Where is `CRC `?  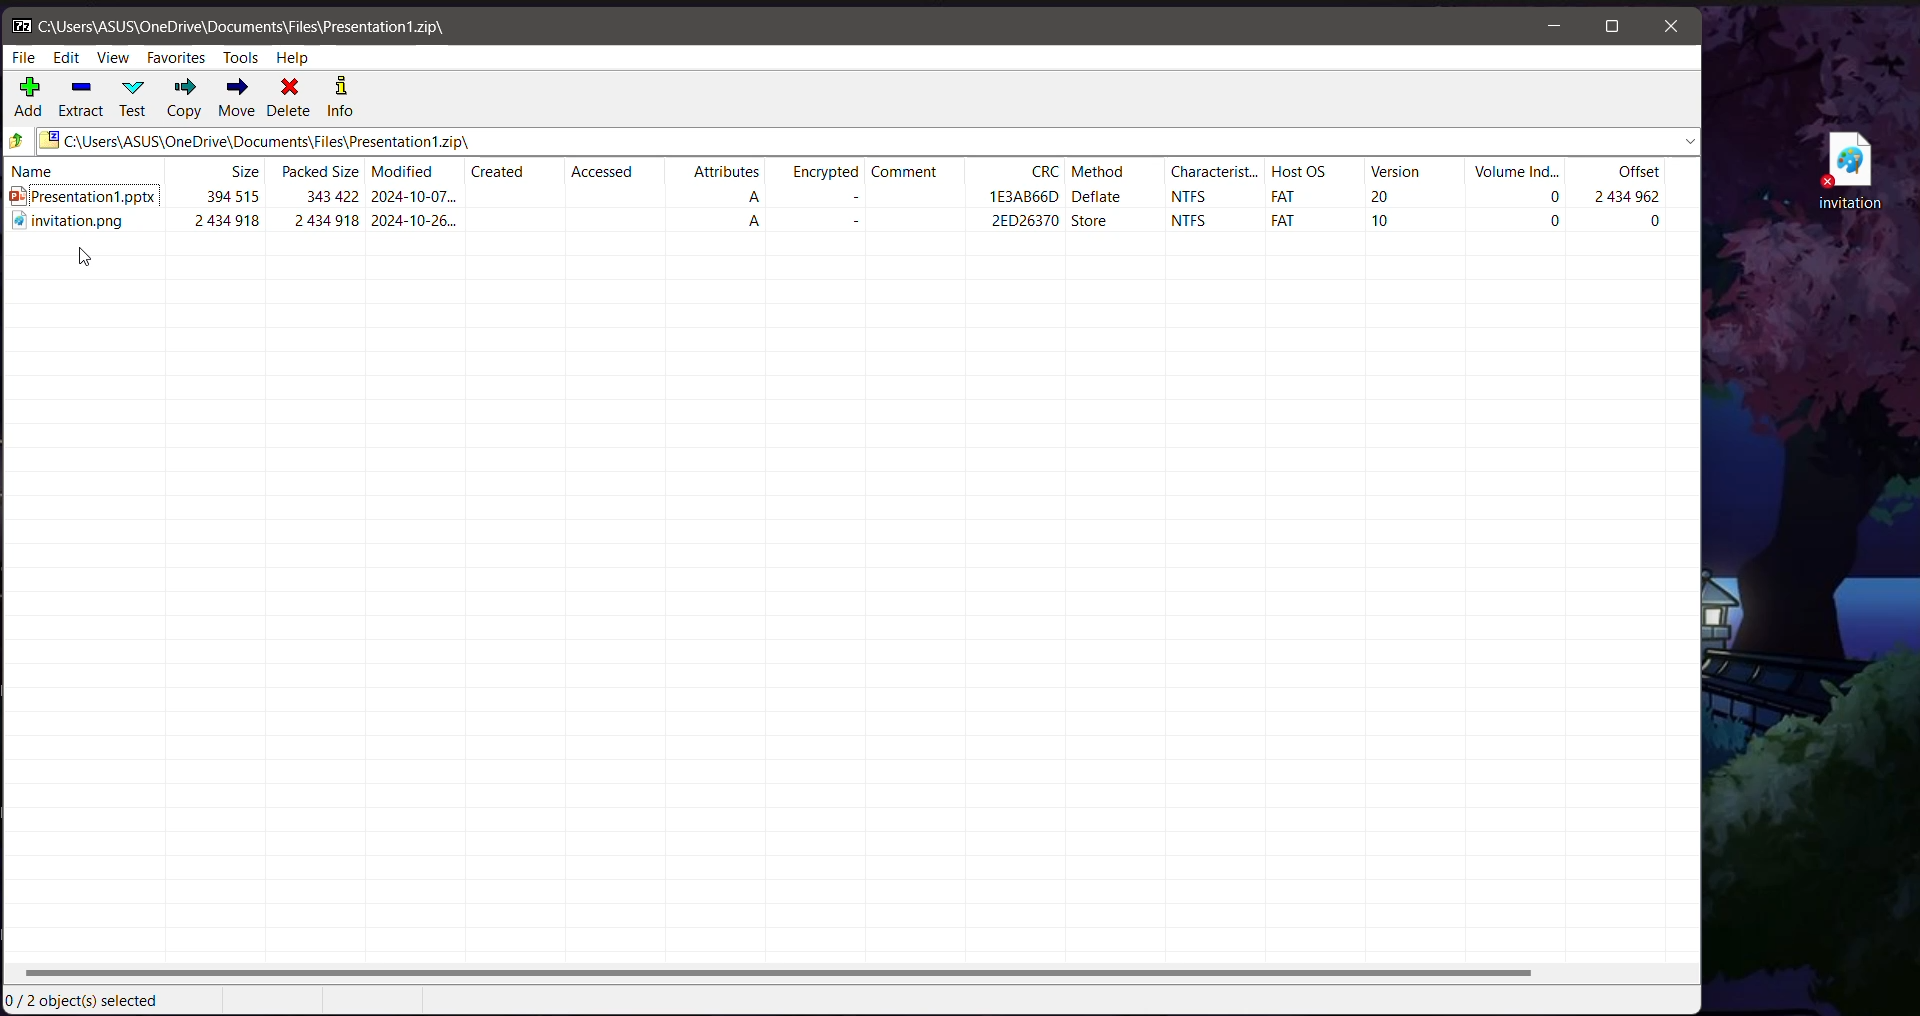
CRC  is located at coordinates (1016, 171).